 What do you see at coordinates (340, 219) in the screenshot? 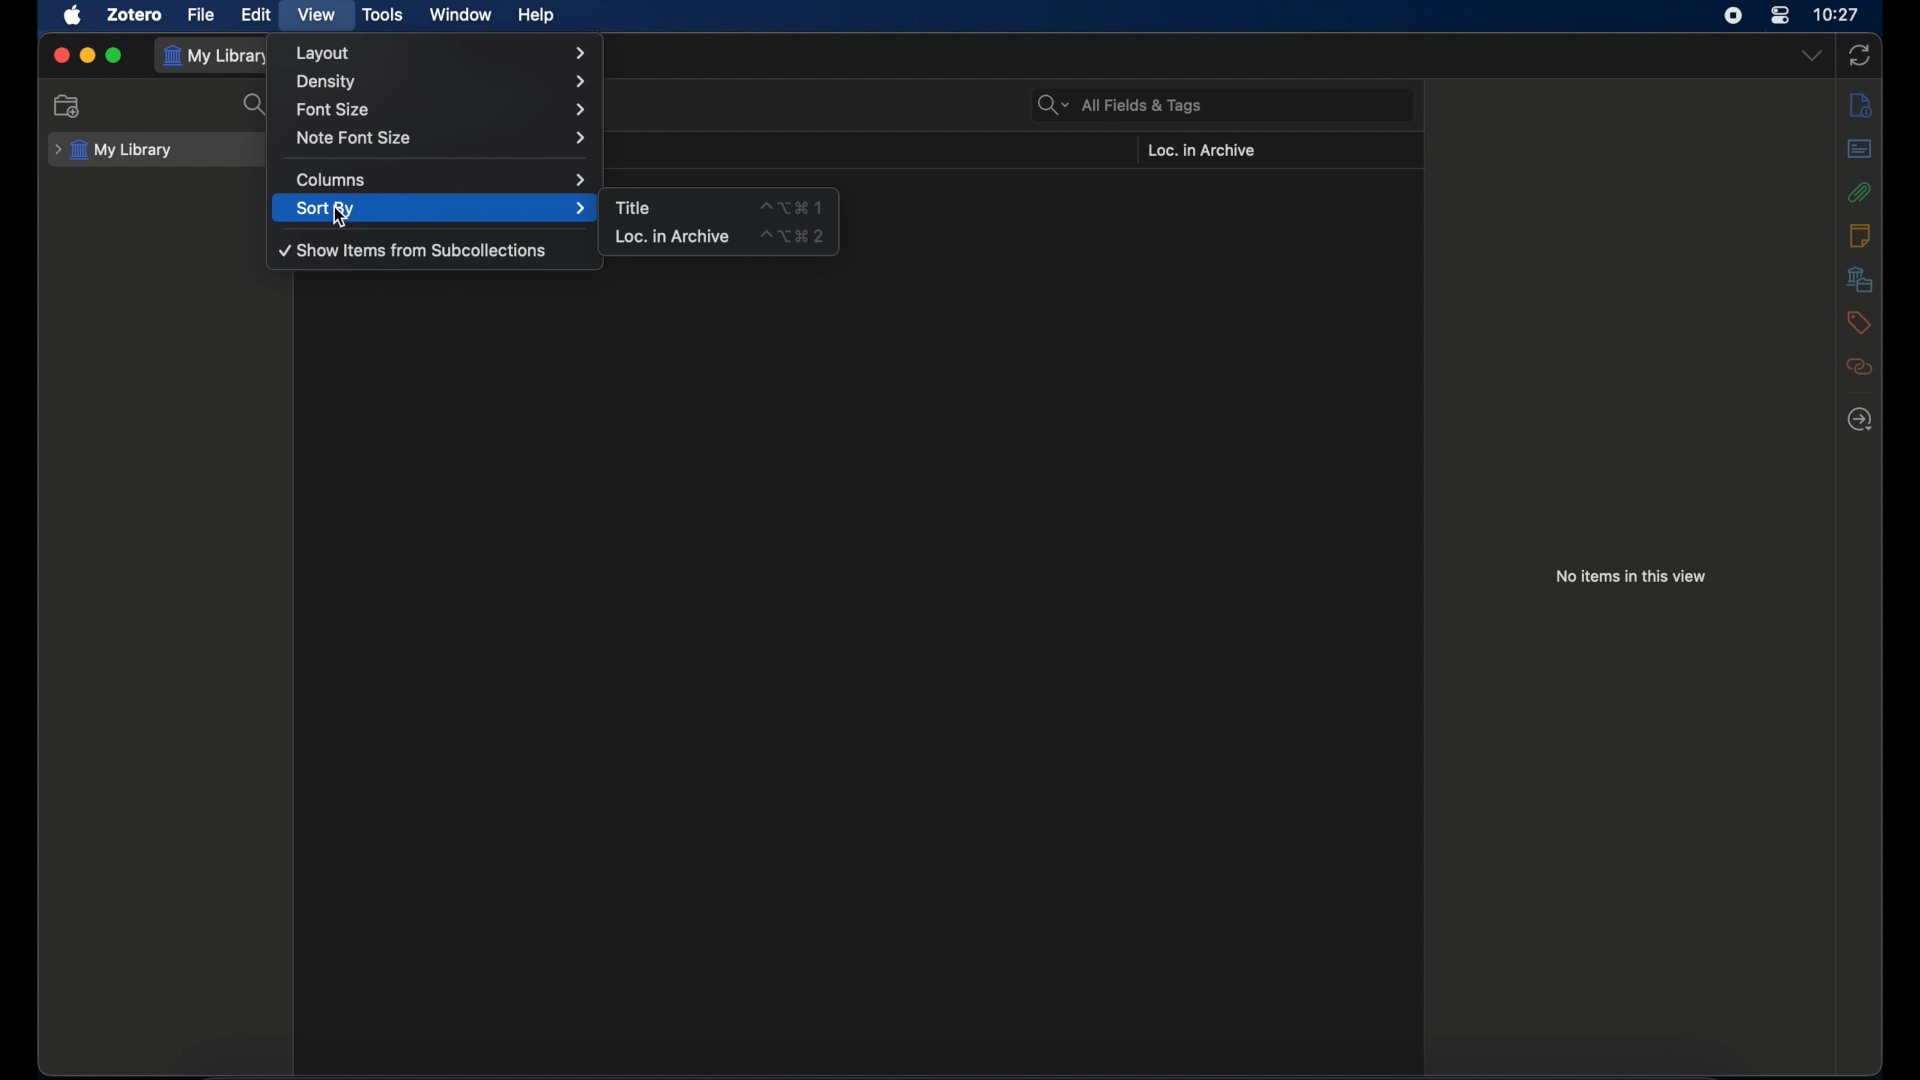
I see `cursor` at bounding box center [340, 219].